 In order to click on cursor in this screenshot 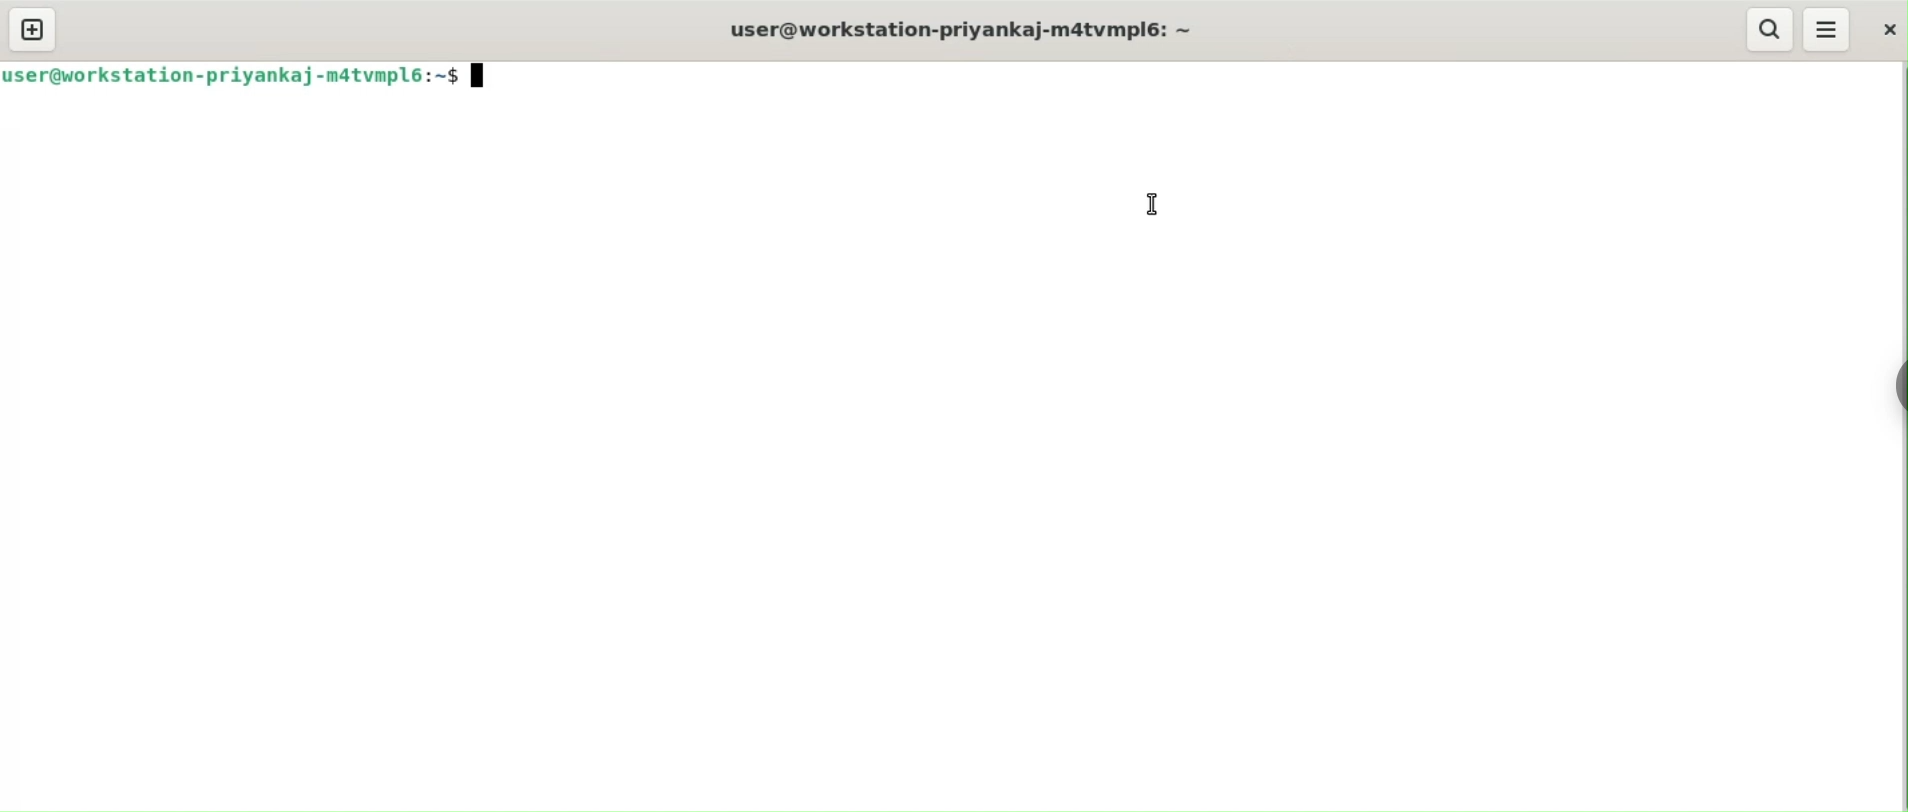, I will do `click(1152, 205)`.